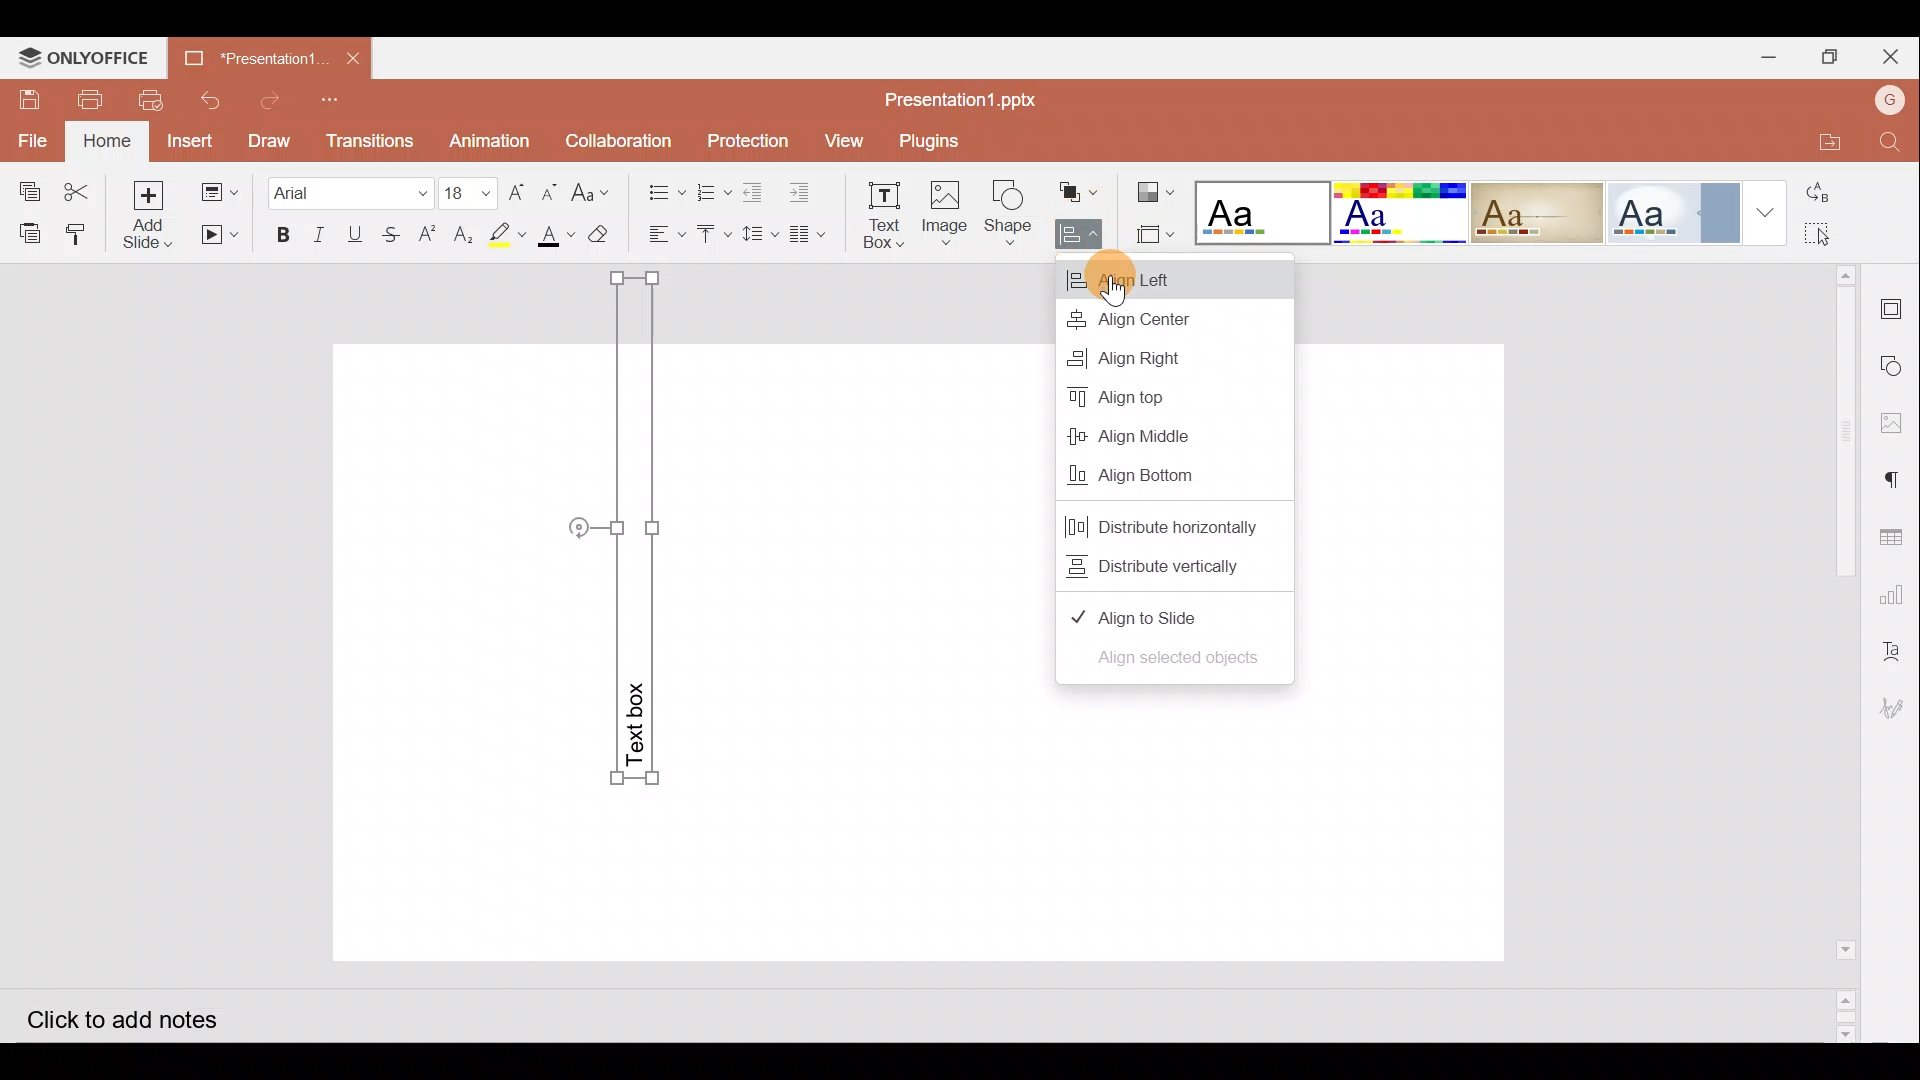  What do you see at coordinates (1171, 663) in the screenshot?
I see `Align selected objects` at bounding box center [1171, 663].